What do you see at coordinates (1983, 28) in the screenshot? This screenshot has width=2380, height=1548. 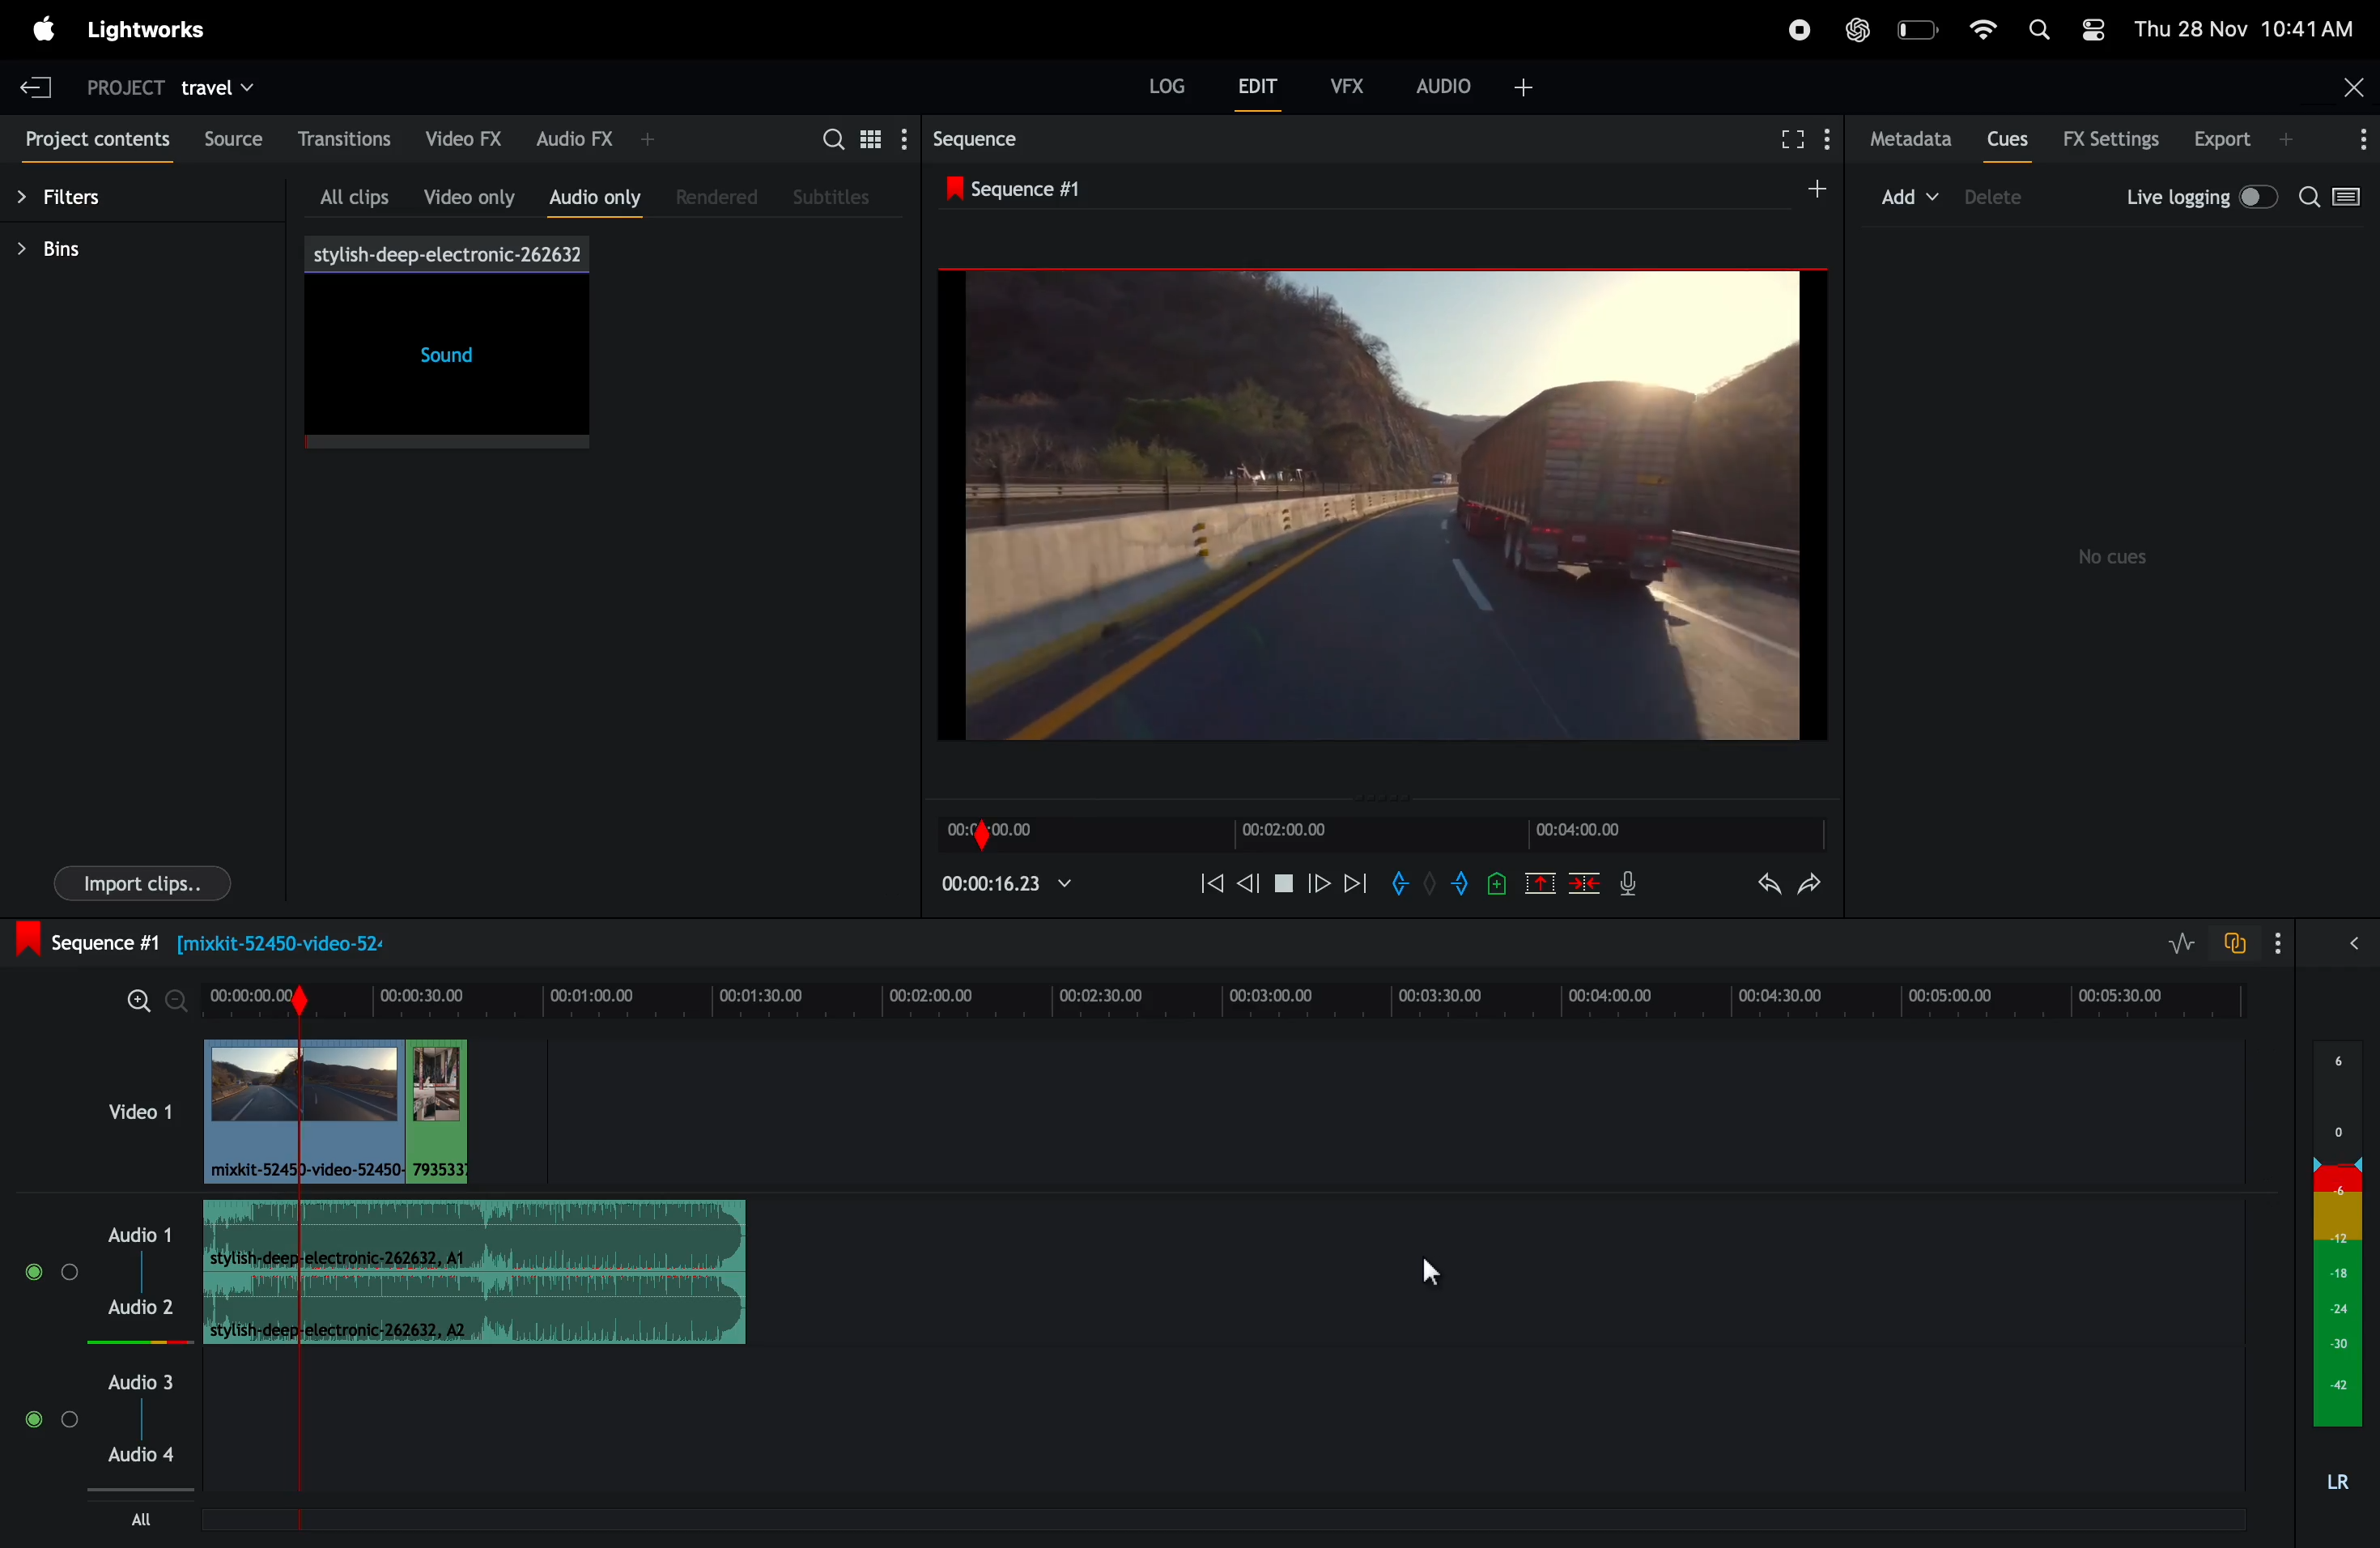 I see `wifi` at bounding box center [1983, 28].